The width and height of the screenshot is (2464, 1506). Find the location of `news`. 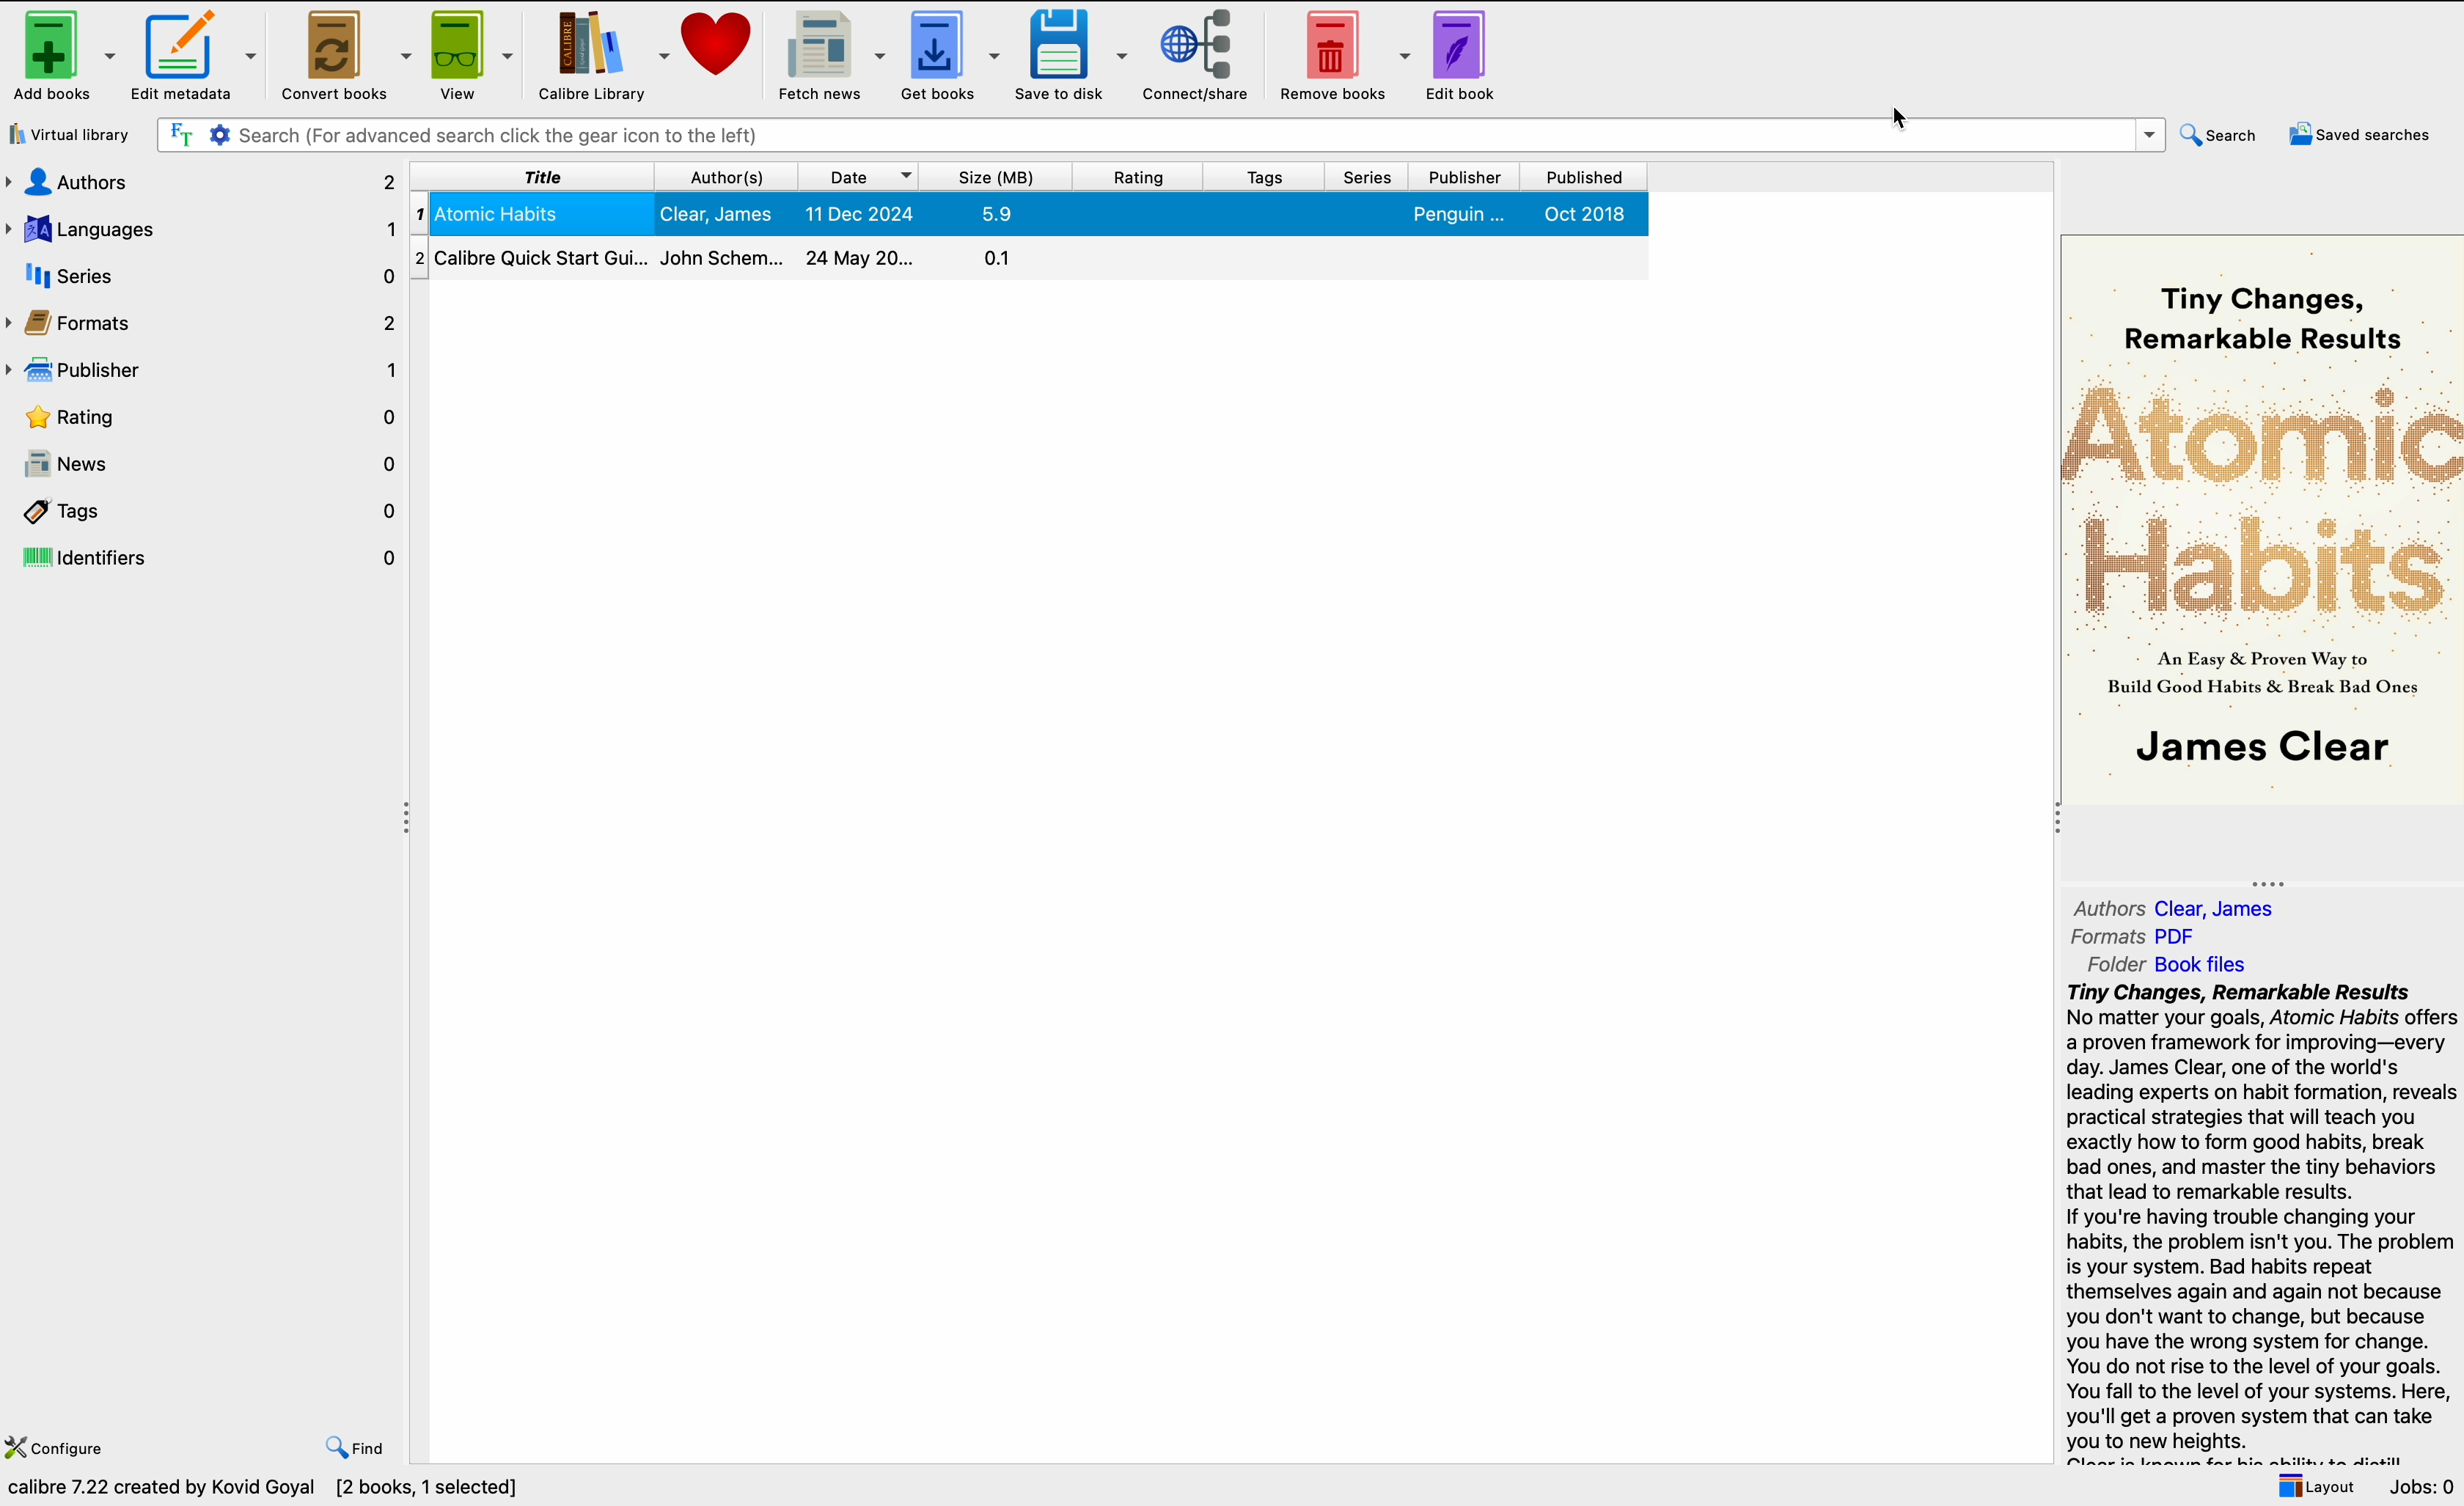

news is located at coordinates (202, 464).